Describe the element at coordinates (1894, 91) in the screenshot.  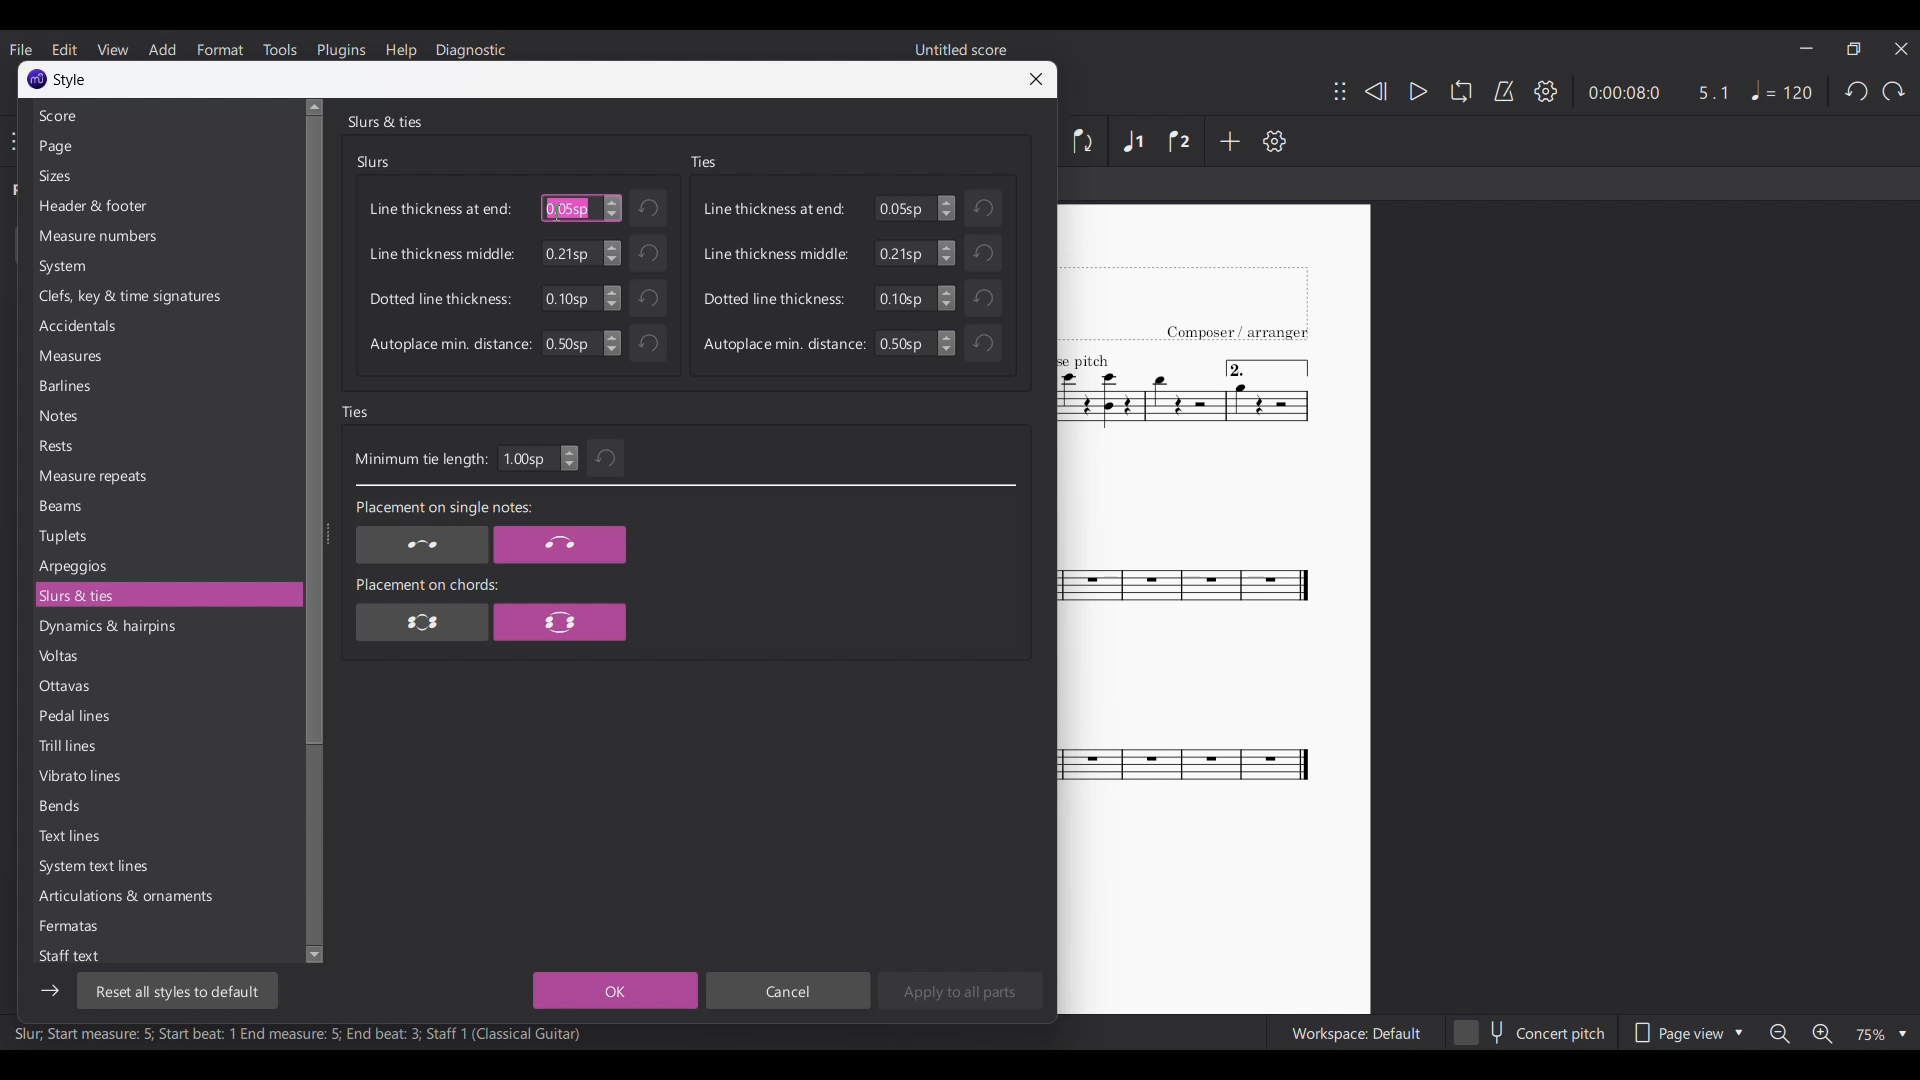
I see `Redo` at that location.